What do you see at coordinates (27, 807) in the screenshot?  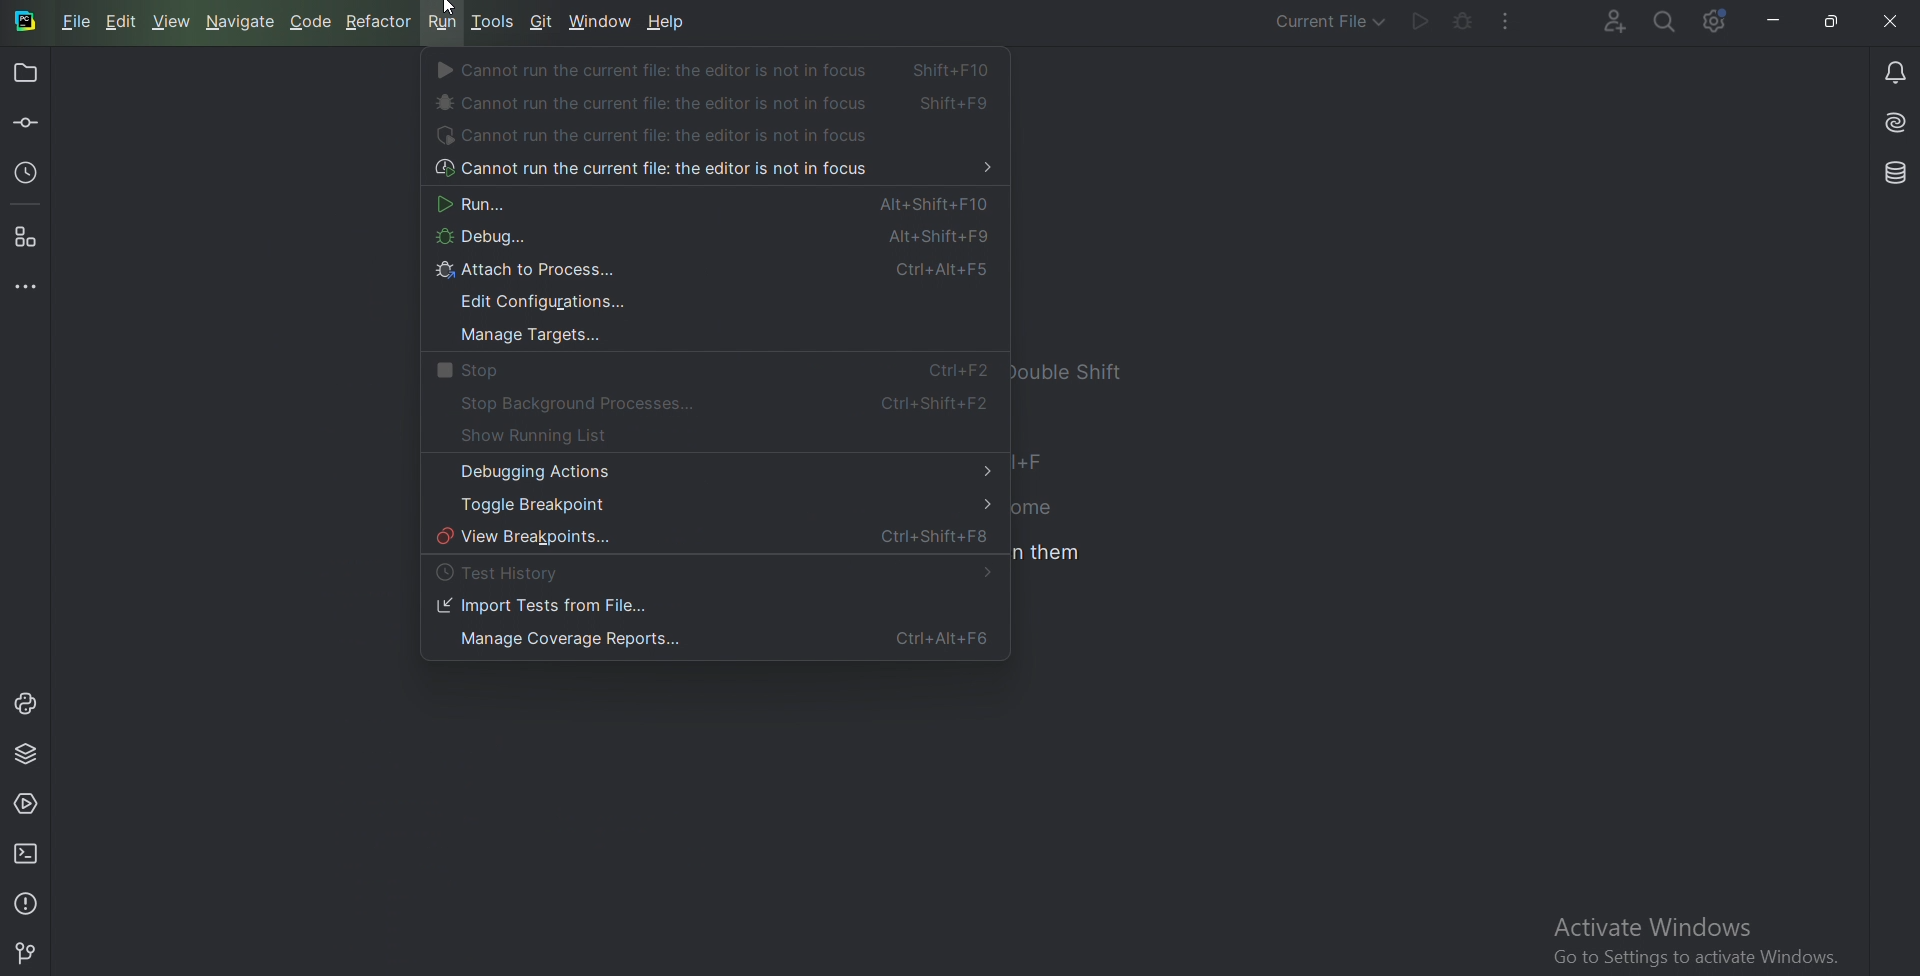 I see `Services` at bounding box center [27, 807].